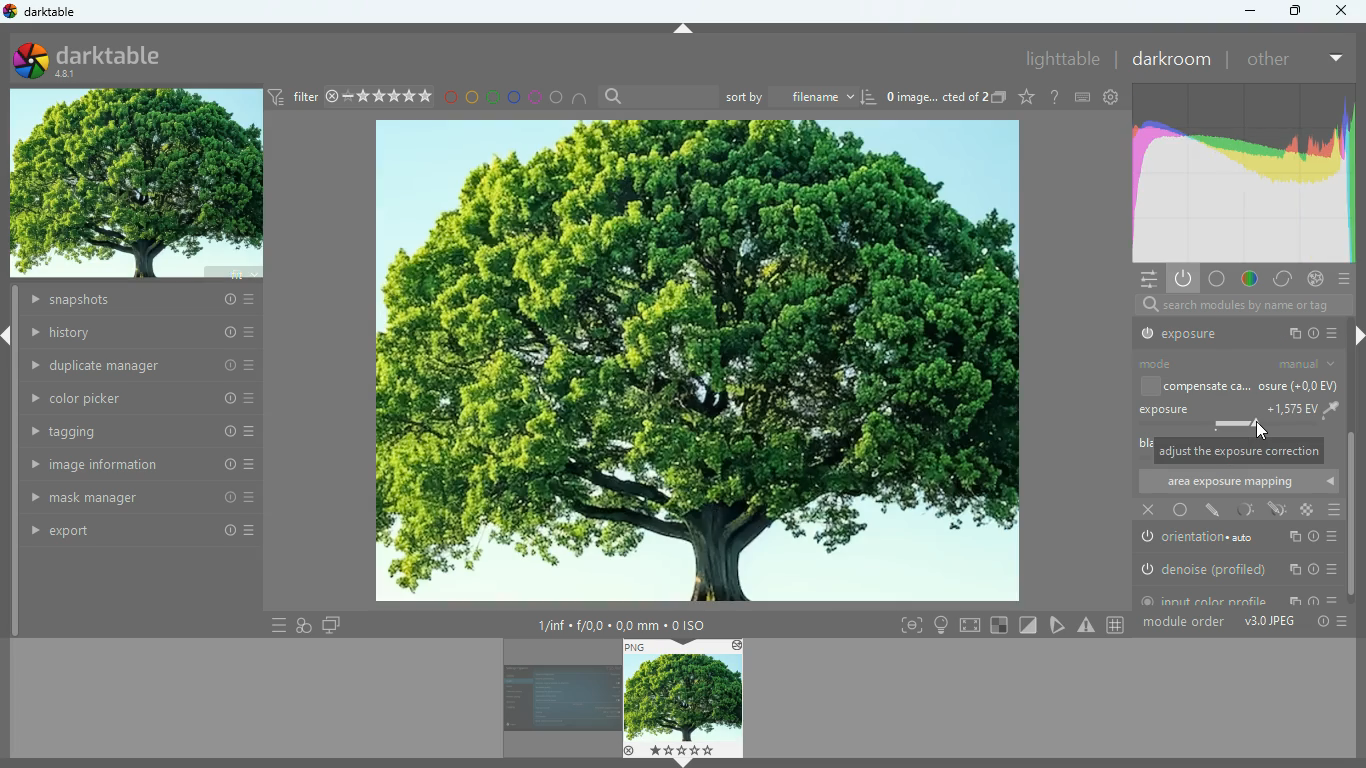 This screenshot has height=768, width=1366. I want to click on green, so click(493, 99).